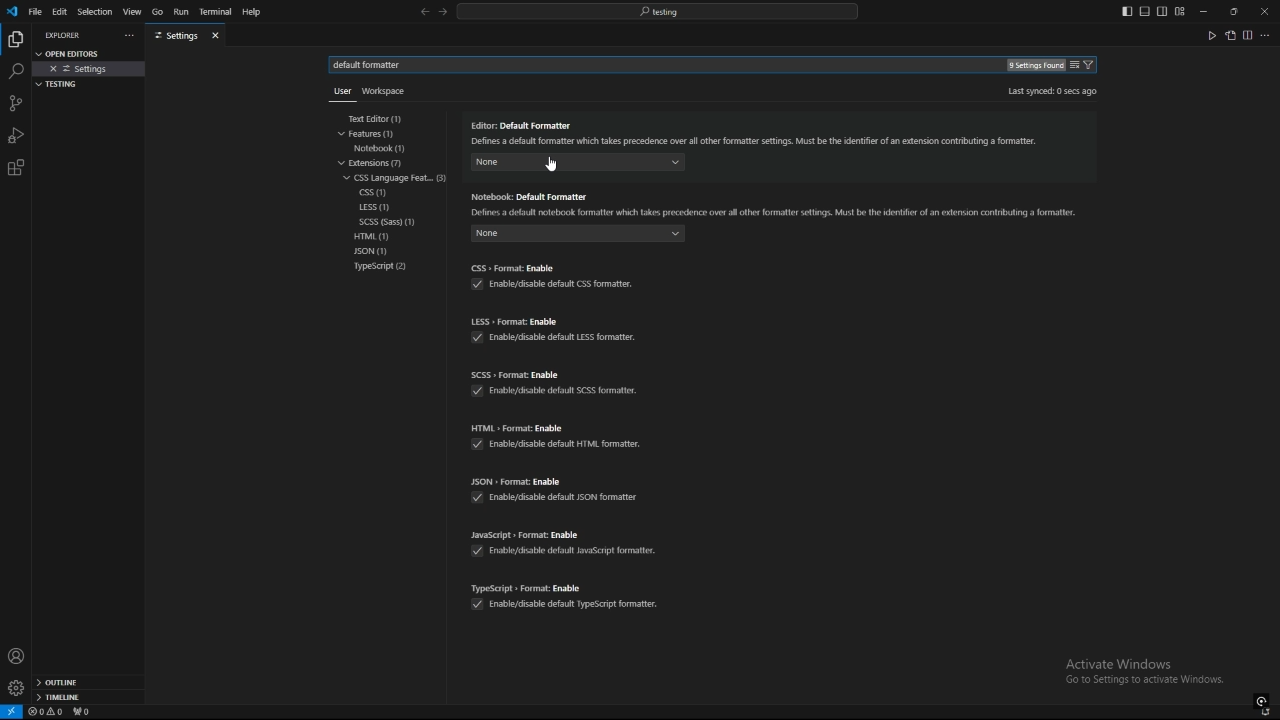  What do you see at coordinates (723, 168) in the screenshot?
I see `none` at bounding box center [723, 168].